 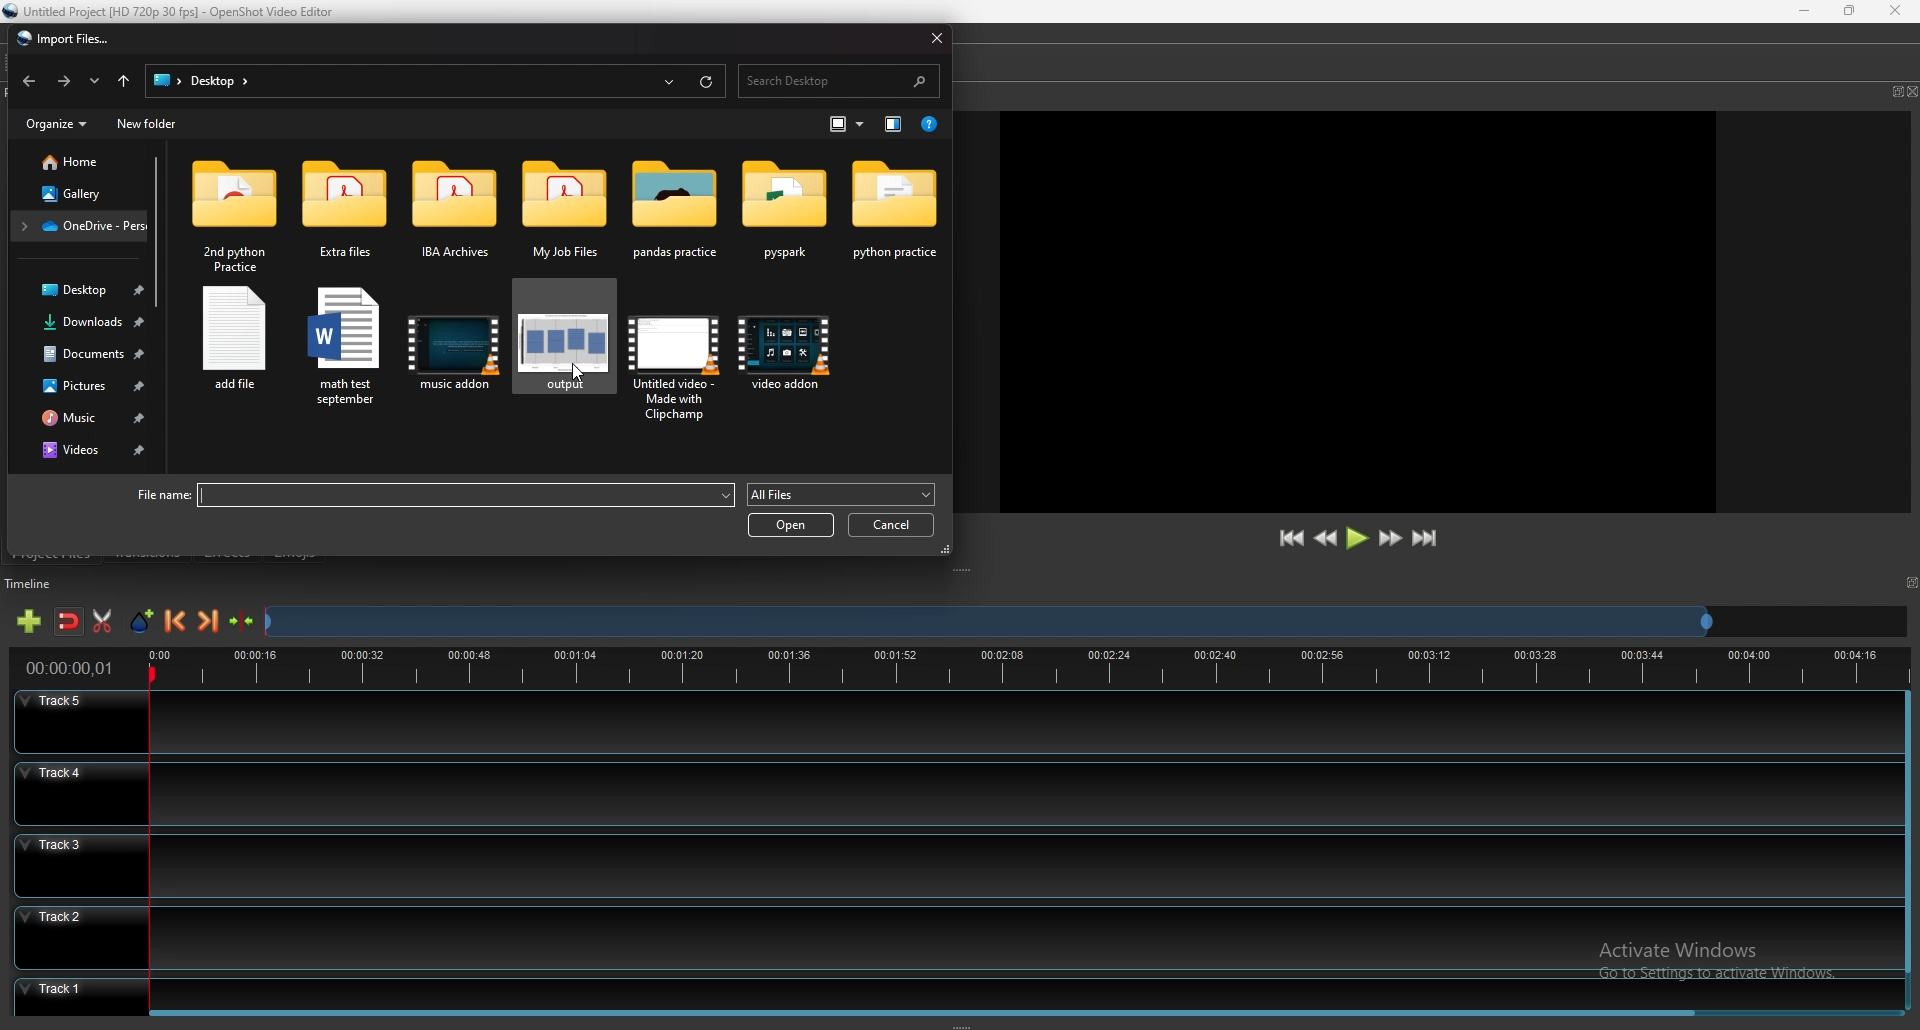 What do you see at coordinates (144, 621) in the screenshot?
I see `add marker` at bounding box center [144, 621].